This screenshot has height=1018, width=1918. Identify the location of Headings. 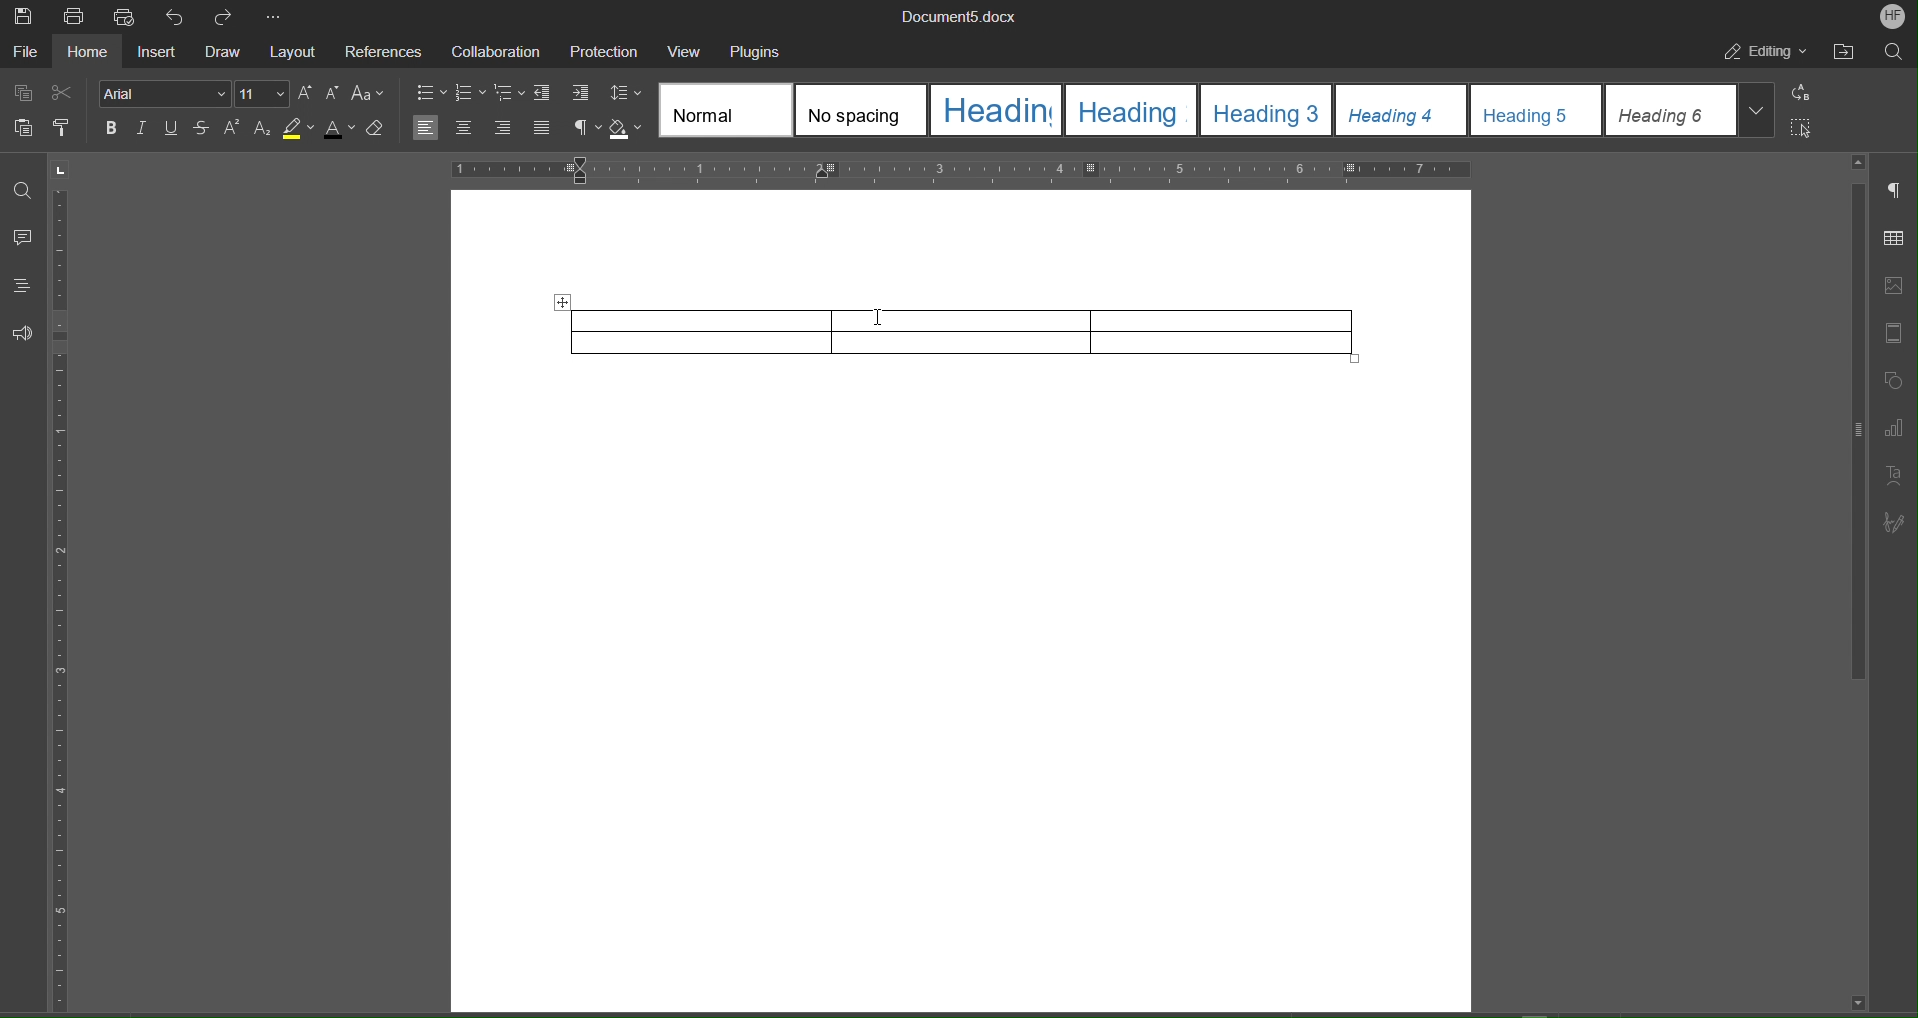
(23, 283).